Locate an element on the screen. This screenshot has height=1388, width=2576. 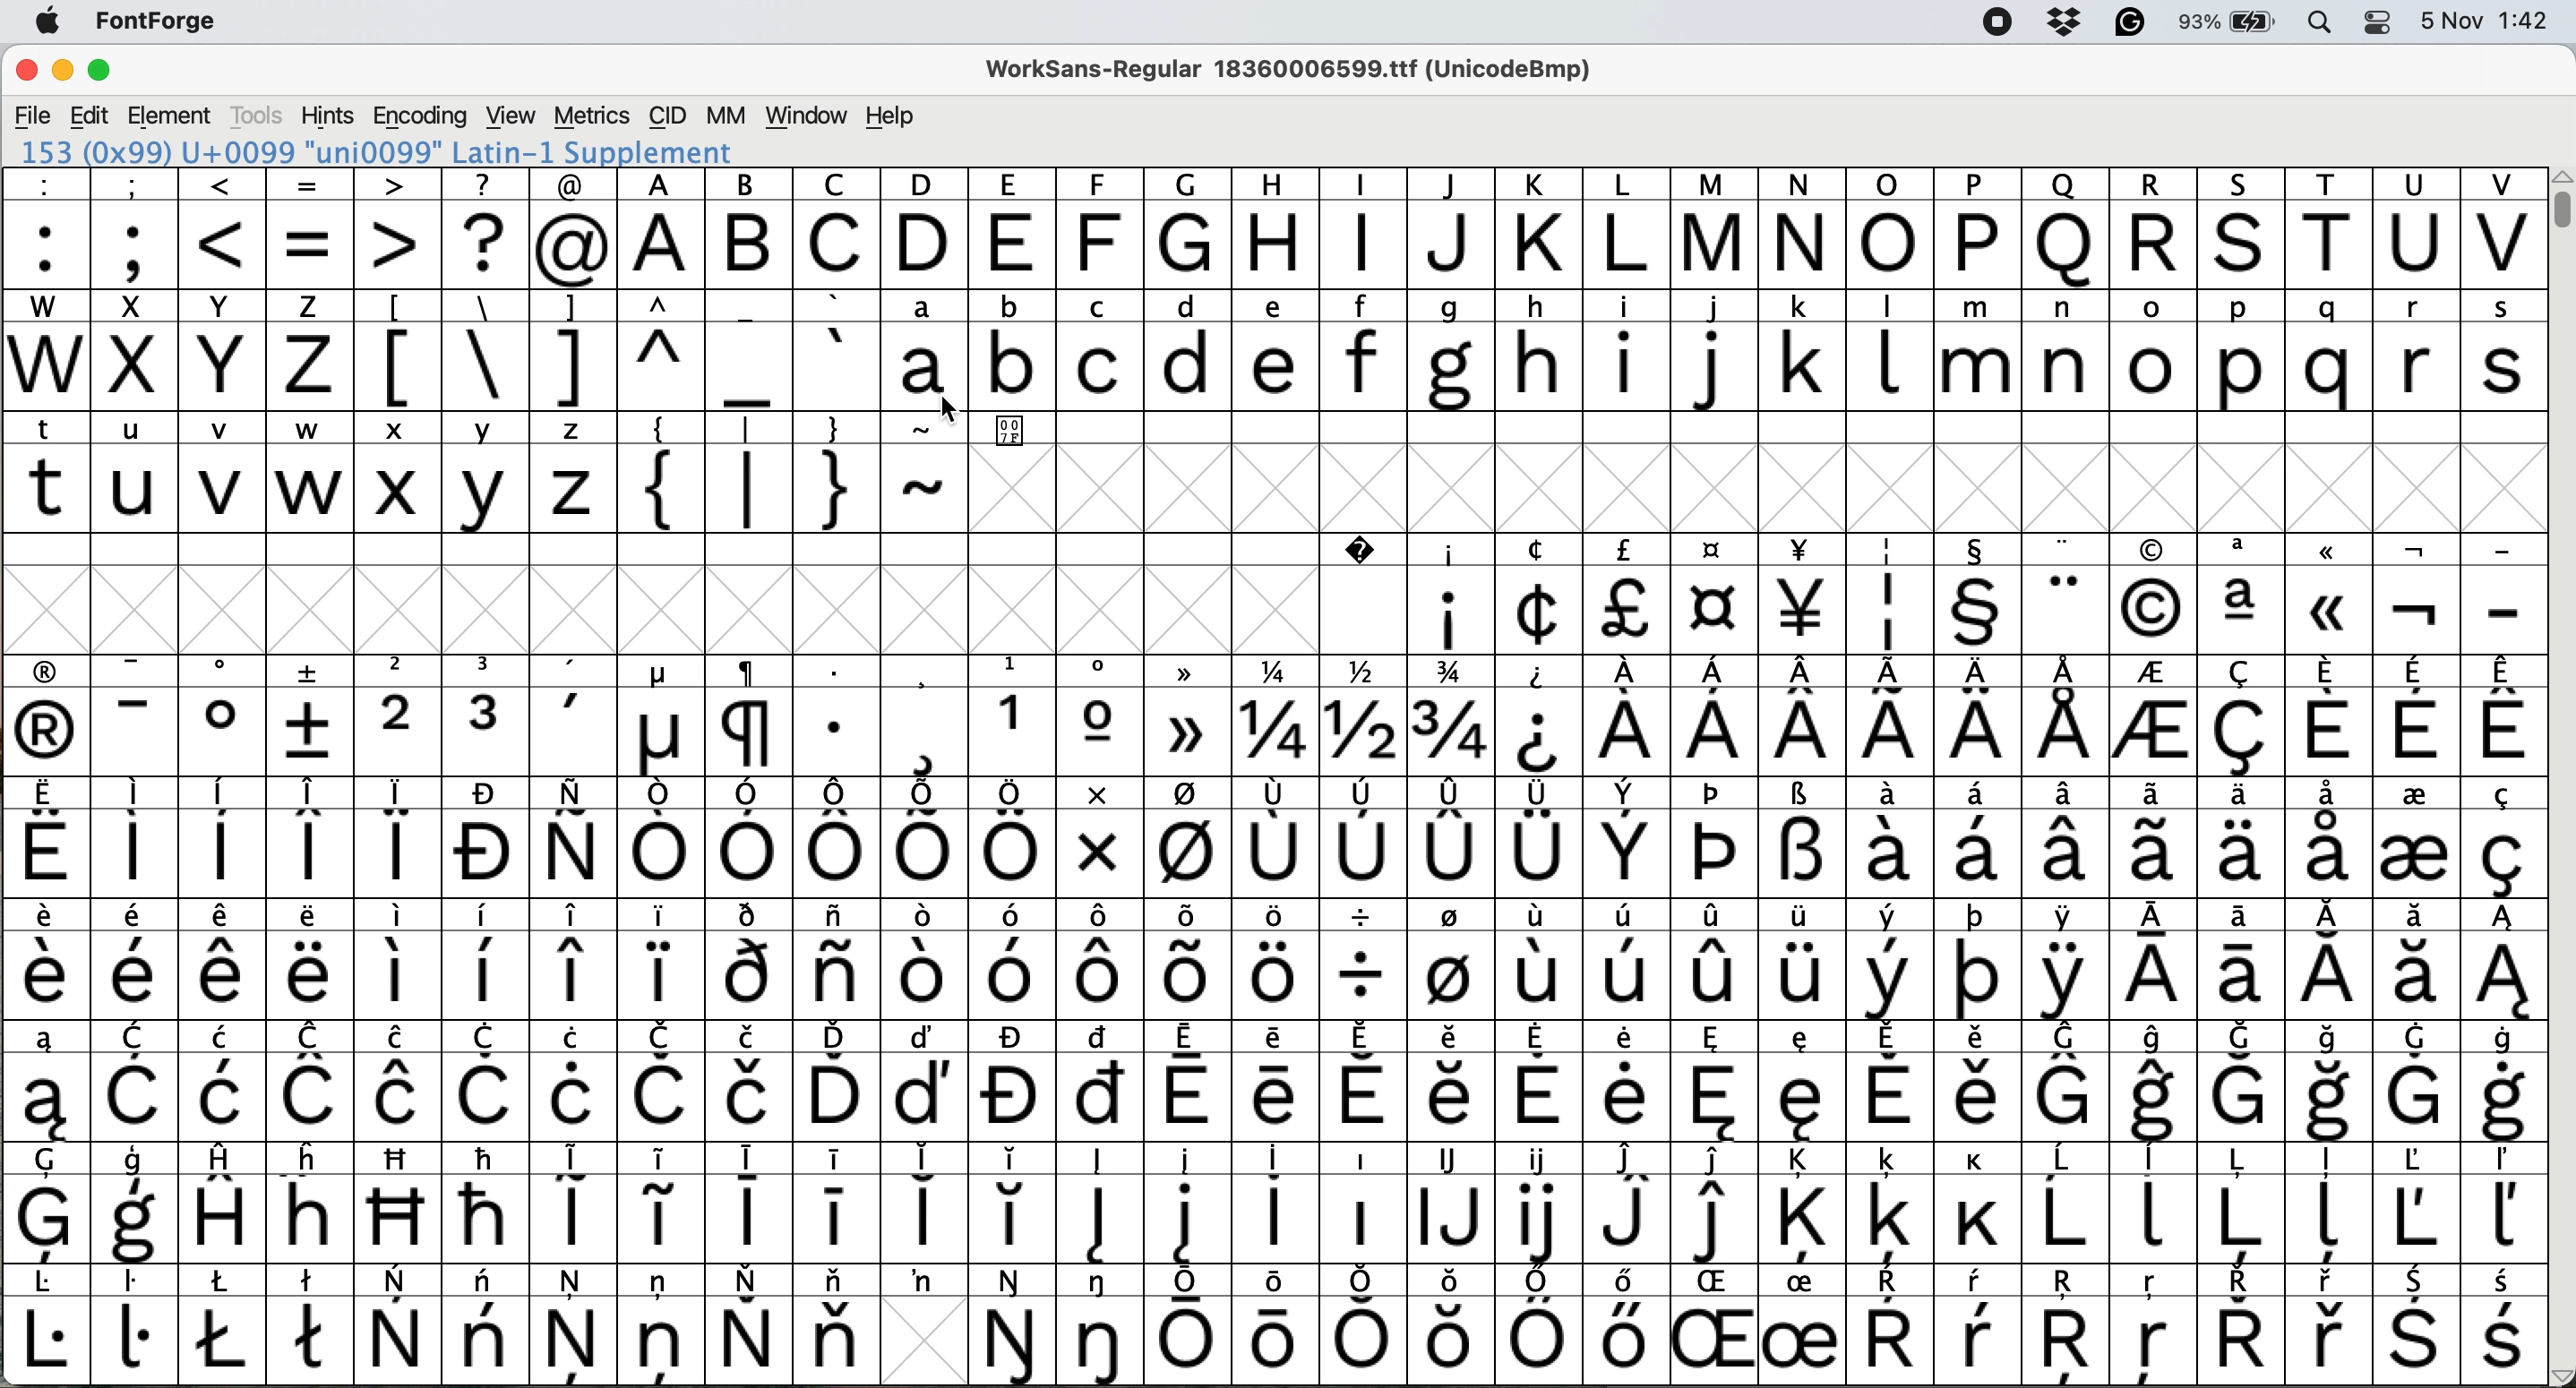
symbol is located at coordinates (753, 837).